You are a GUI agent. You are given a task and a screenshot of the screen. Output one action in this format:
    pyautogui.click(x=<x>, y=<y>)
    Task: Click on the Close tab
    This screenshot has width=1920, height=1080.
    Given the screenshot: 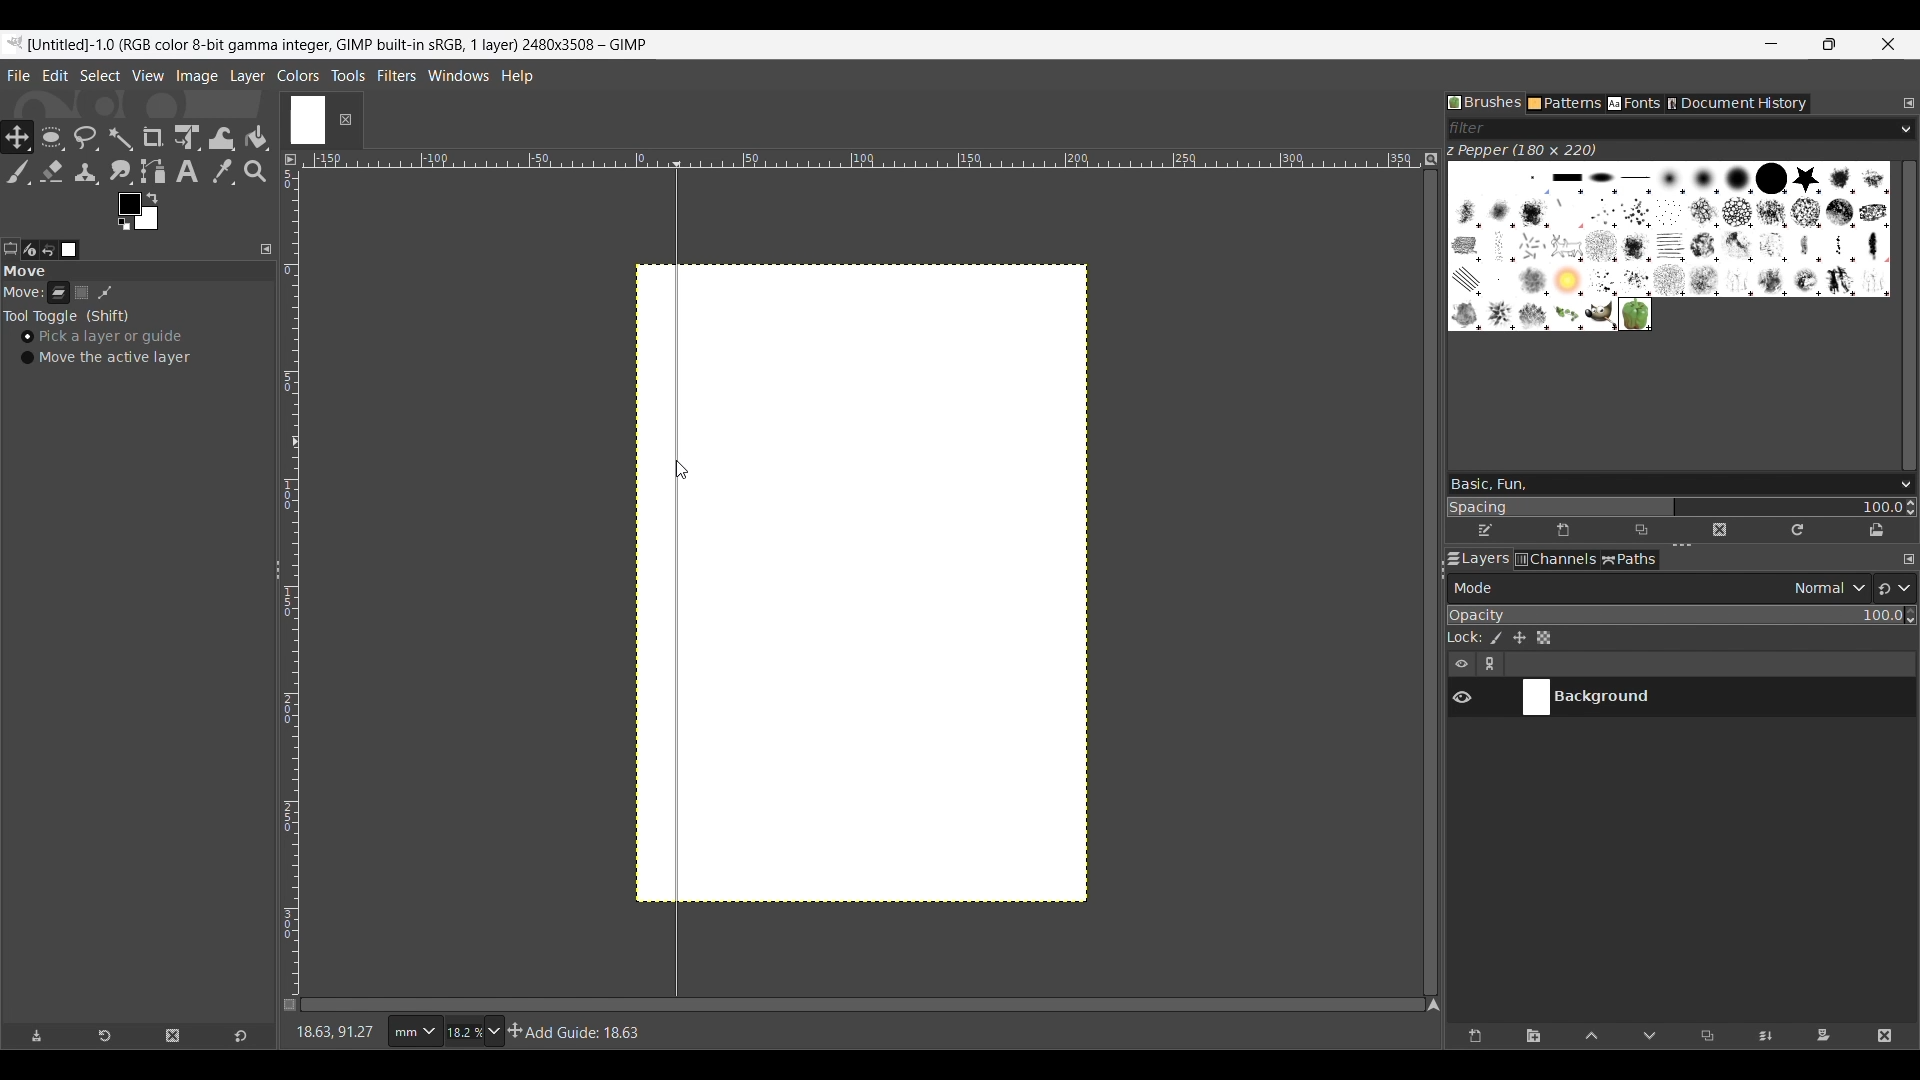 What is the action you would take?
    pyautogui.click(x=344, y=120)
    